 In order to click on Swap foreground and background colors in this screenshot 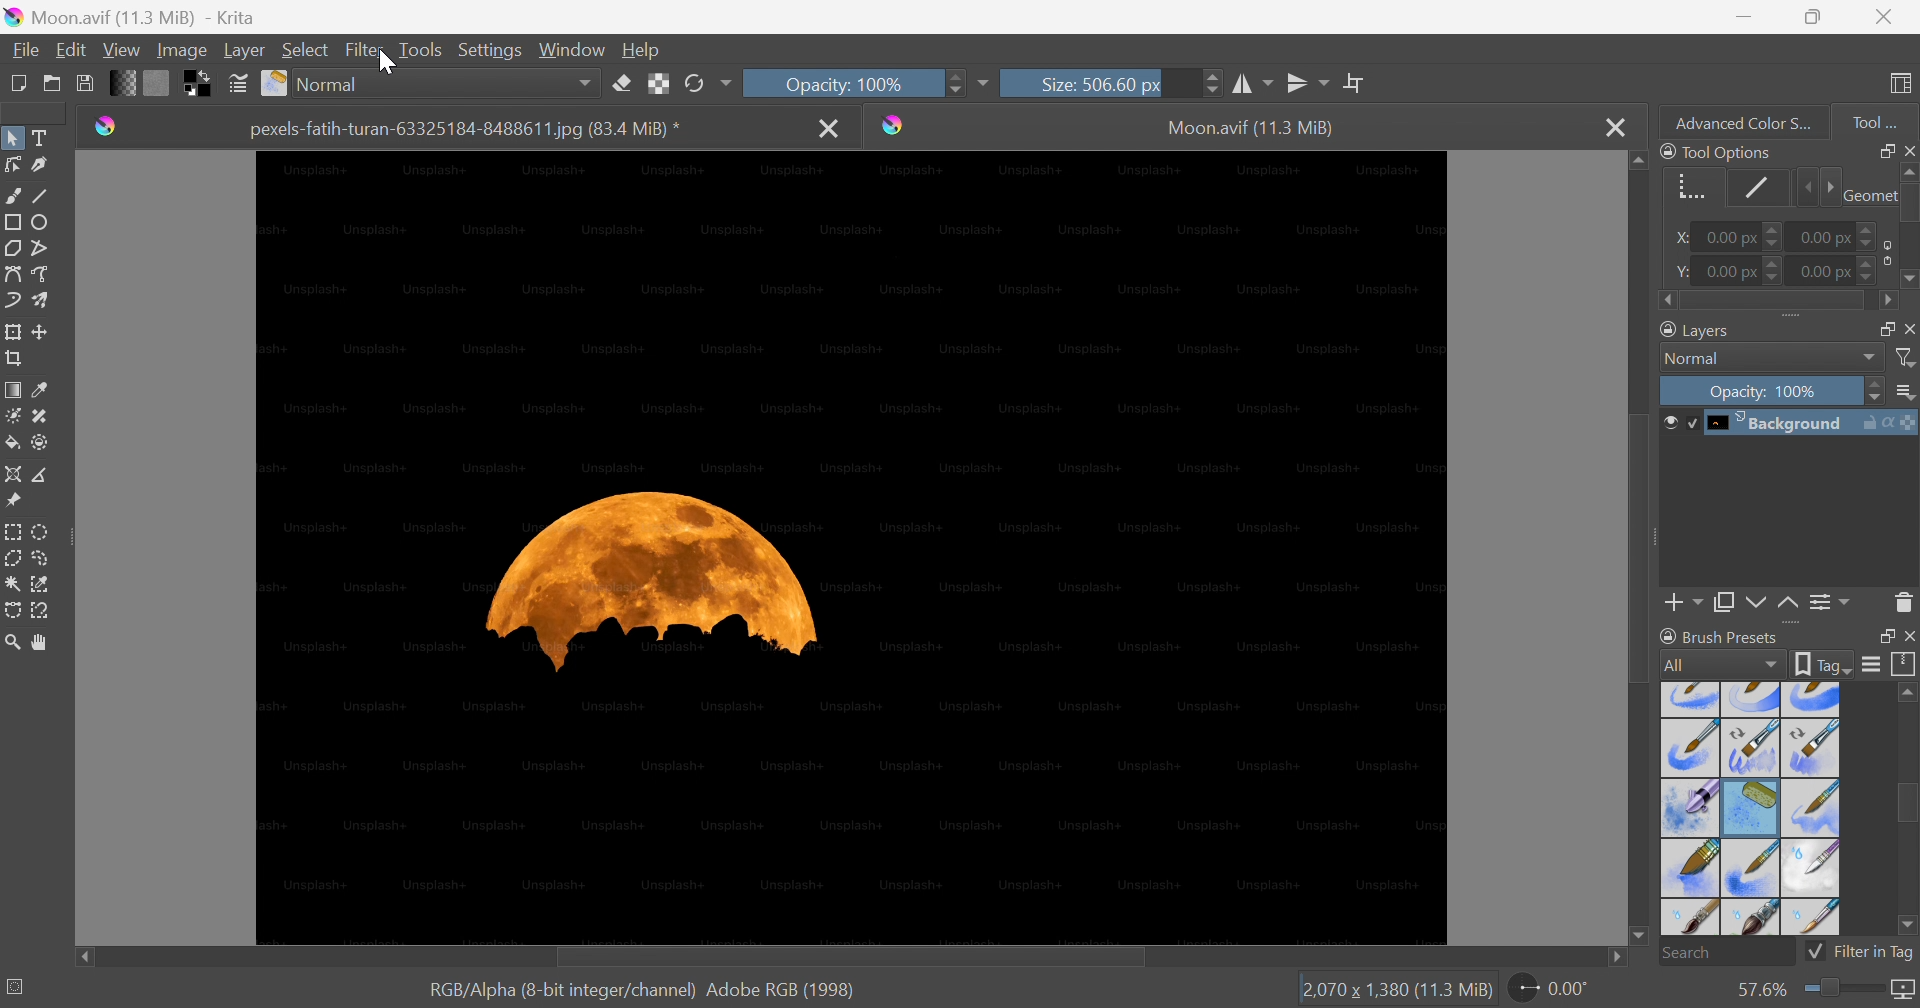, I will do `click(201, 84)`.